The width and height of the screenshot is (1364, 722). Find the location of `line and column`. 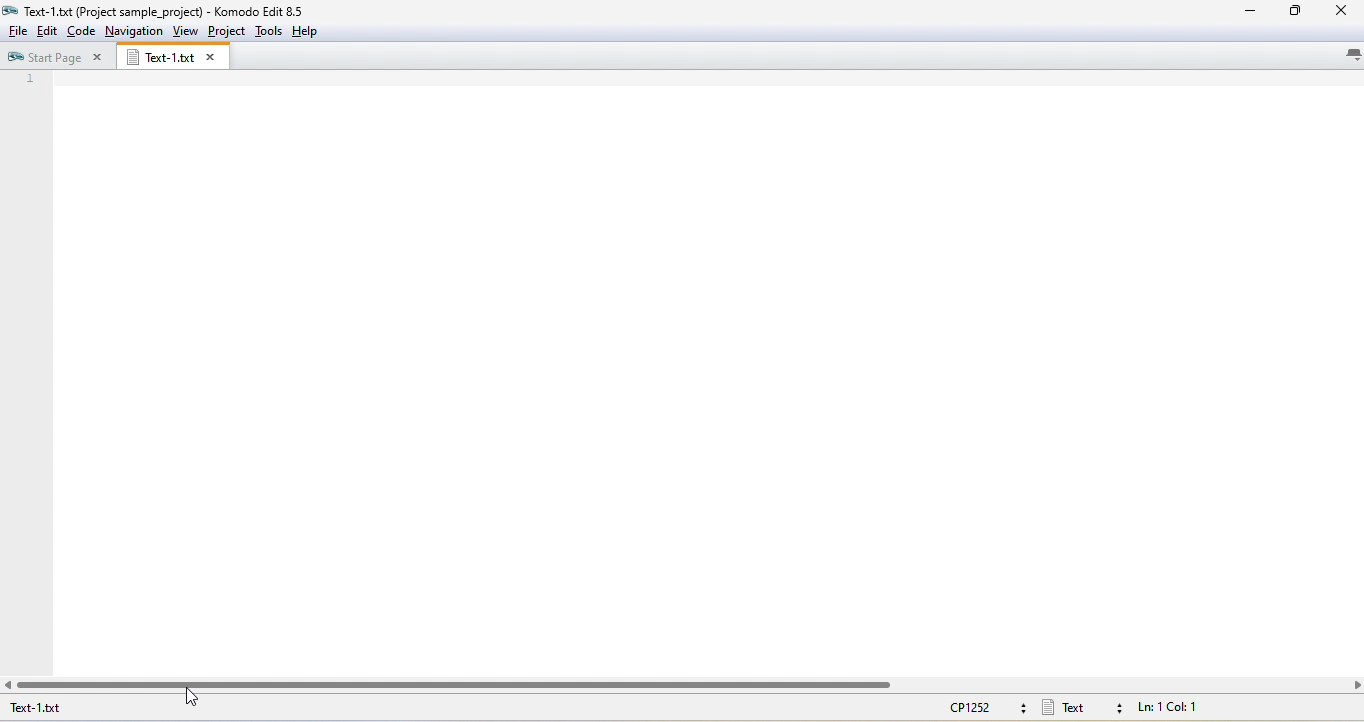

line and column is located at coordinates (1184, 709).